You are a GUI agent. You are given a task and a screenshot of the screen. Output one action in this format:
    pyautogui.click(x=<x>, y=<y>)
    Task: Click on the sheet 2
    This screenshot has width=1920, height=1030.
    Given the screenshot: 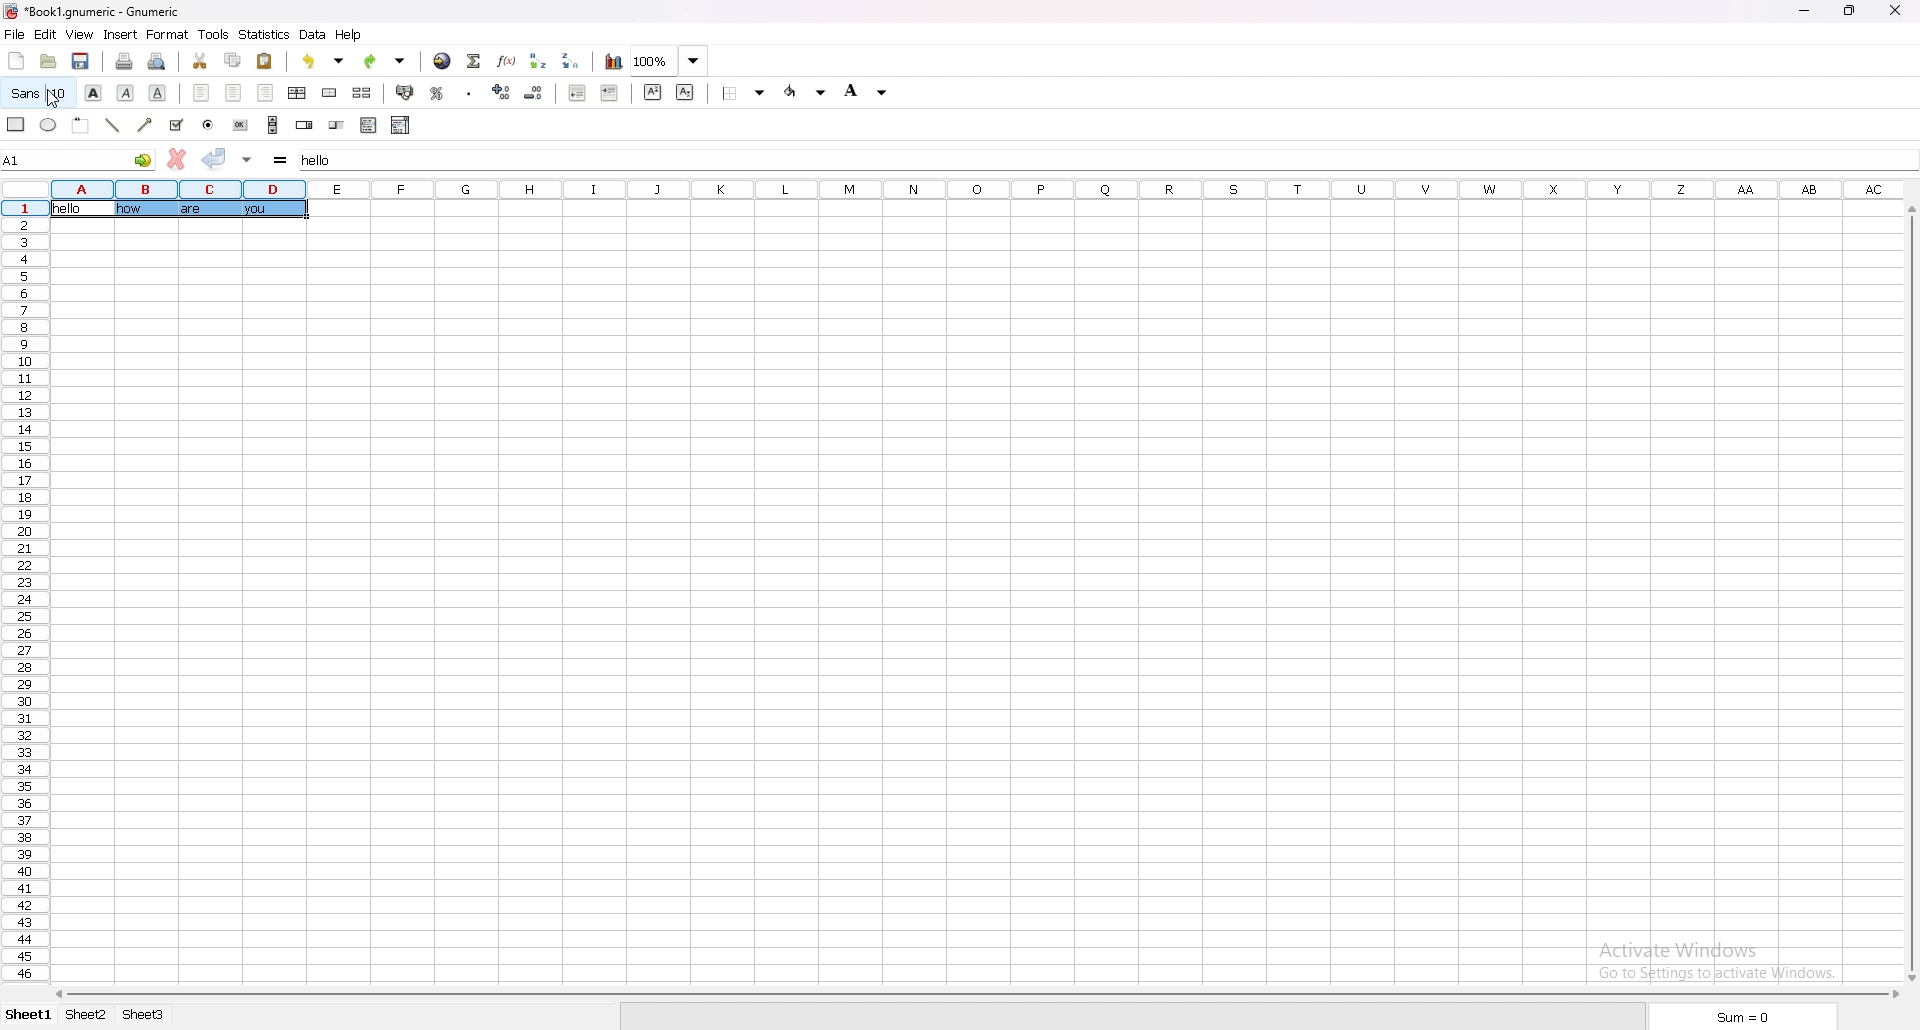 What is the action you would take?
    pyautogui.click(x=87, y=1015)
    